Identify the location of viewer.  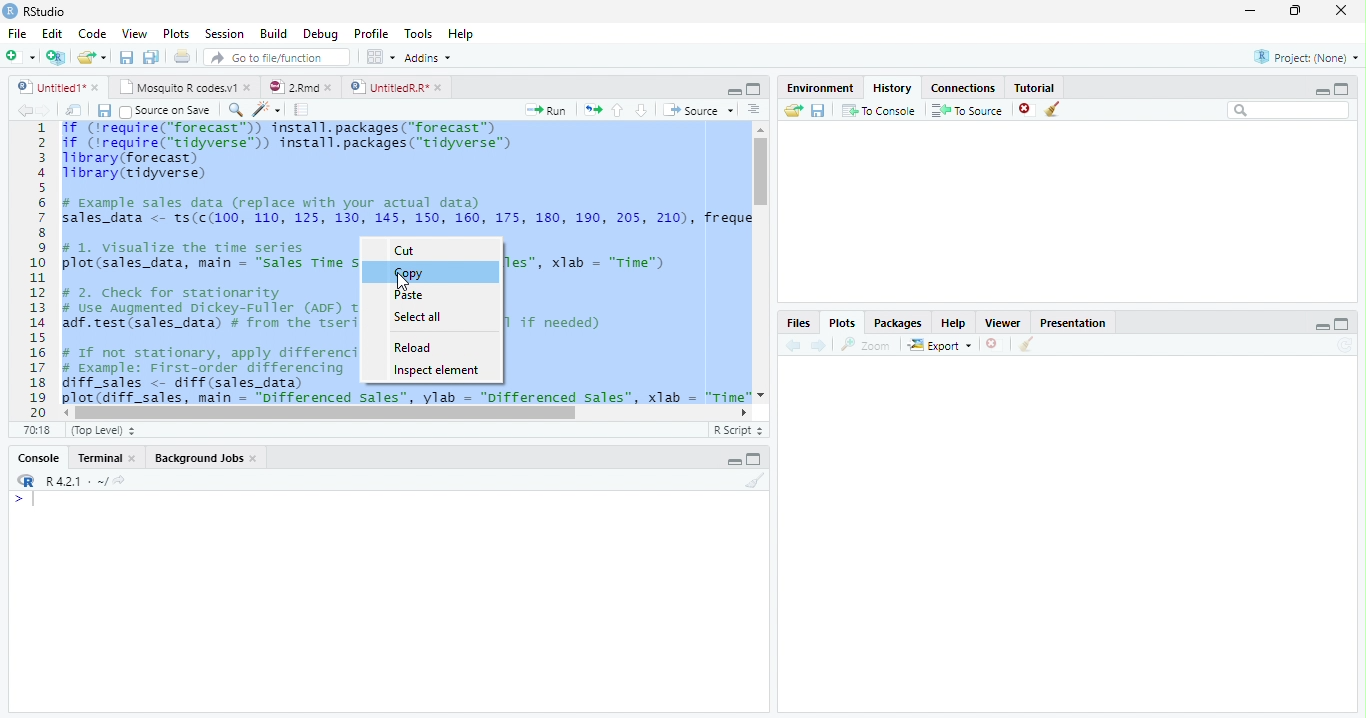
(1003, 324).